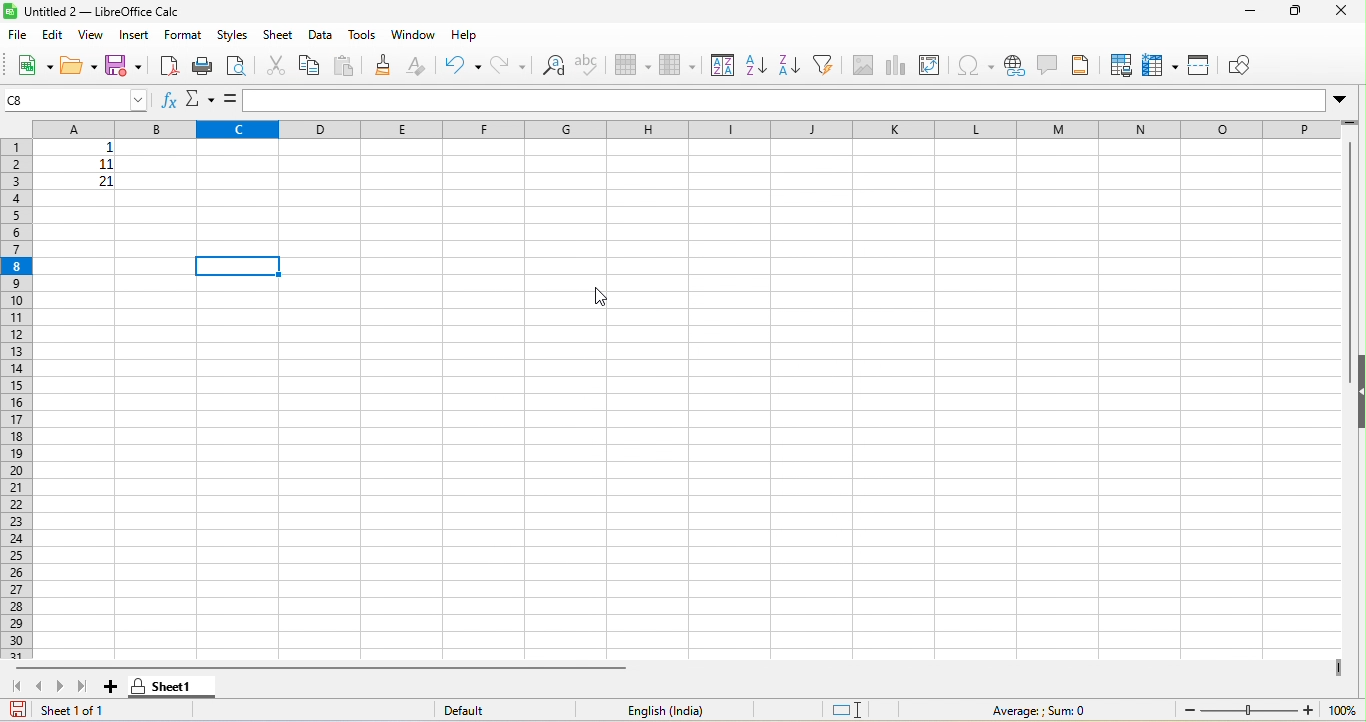 This screenshot has height=722, width=1366. I want to click on save, so click(124, 66).